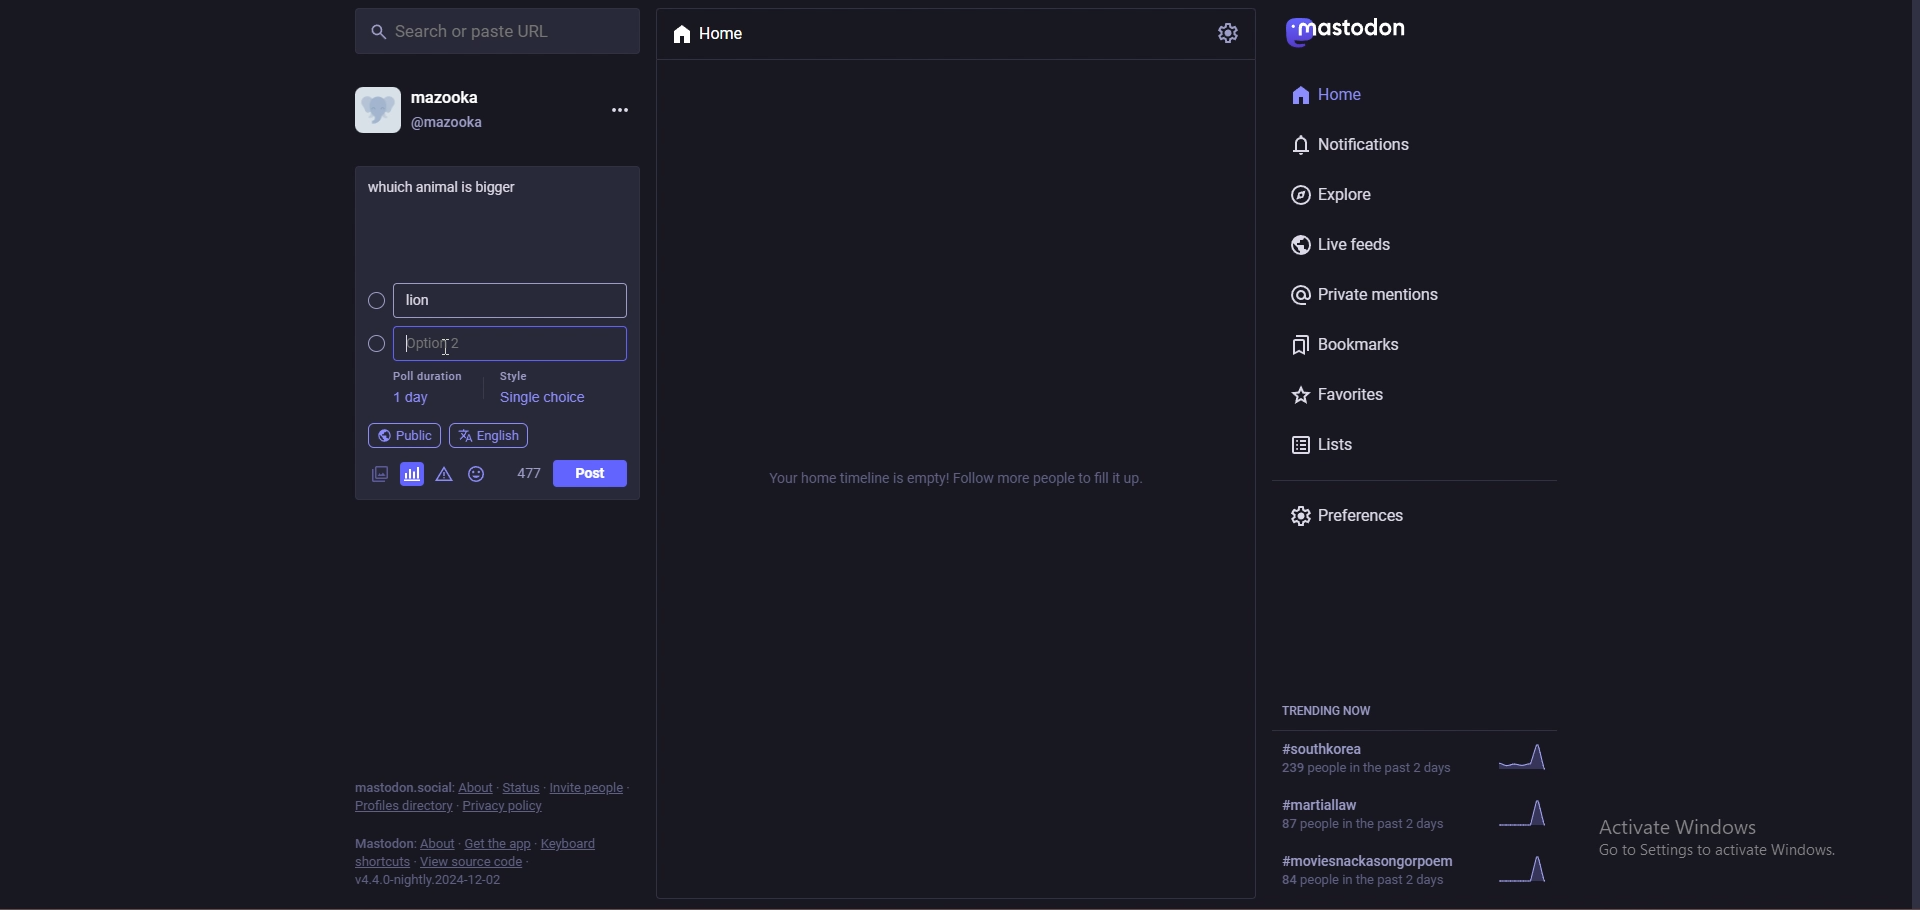 The image size is (1920, 910). I want to click on menu, so click(619, 108).